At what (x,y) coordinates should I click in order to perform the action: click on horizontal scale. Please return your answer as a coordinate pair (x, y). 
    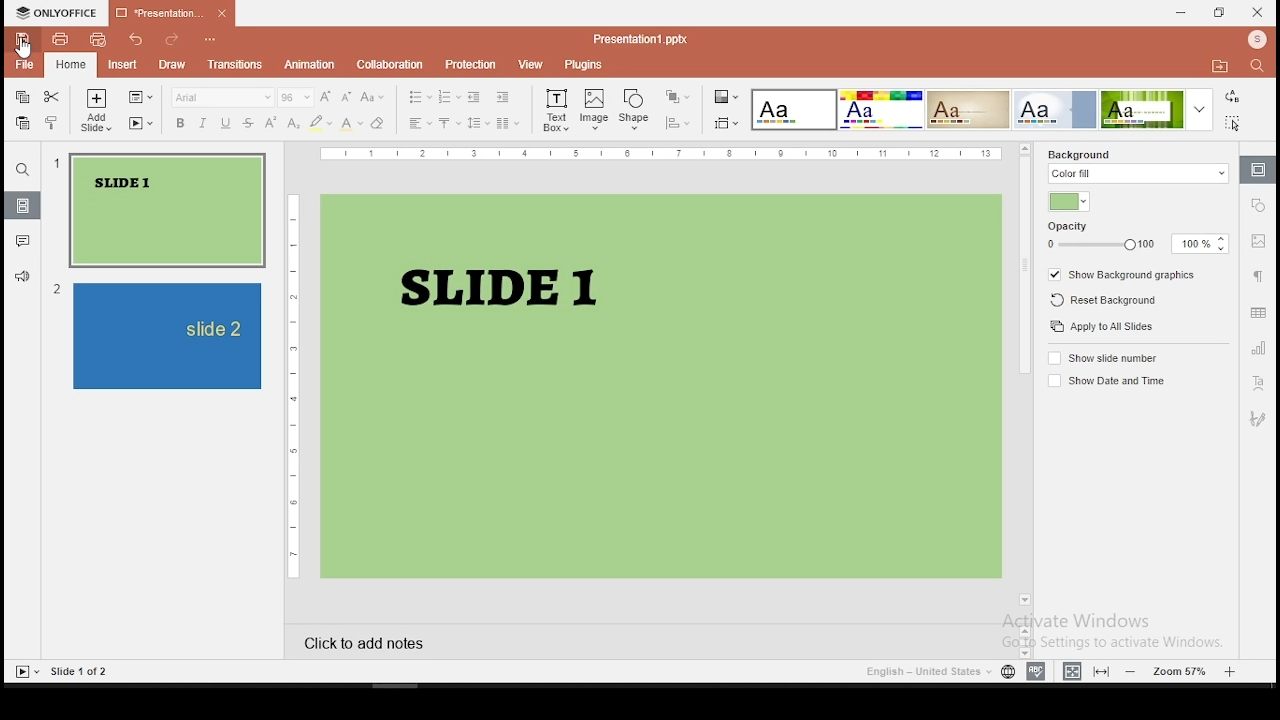
    Looking at the image, I should click on (662, 153).